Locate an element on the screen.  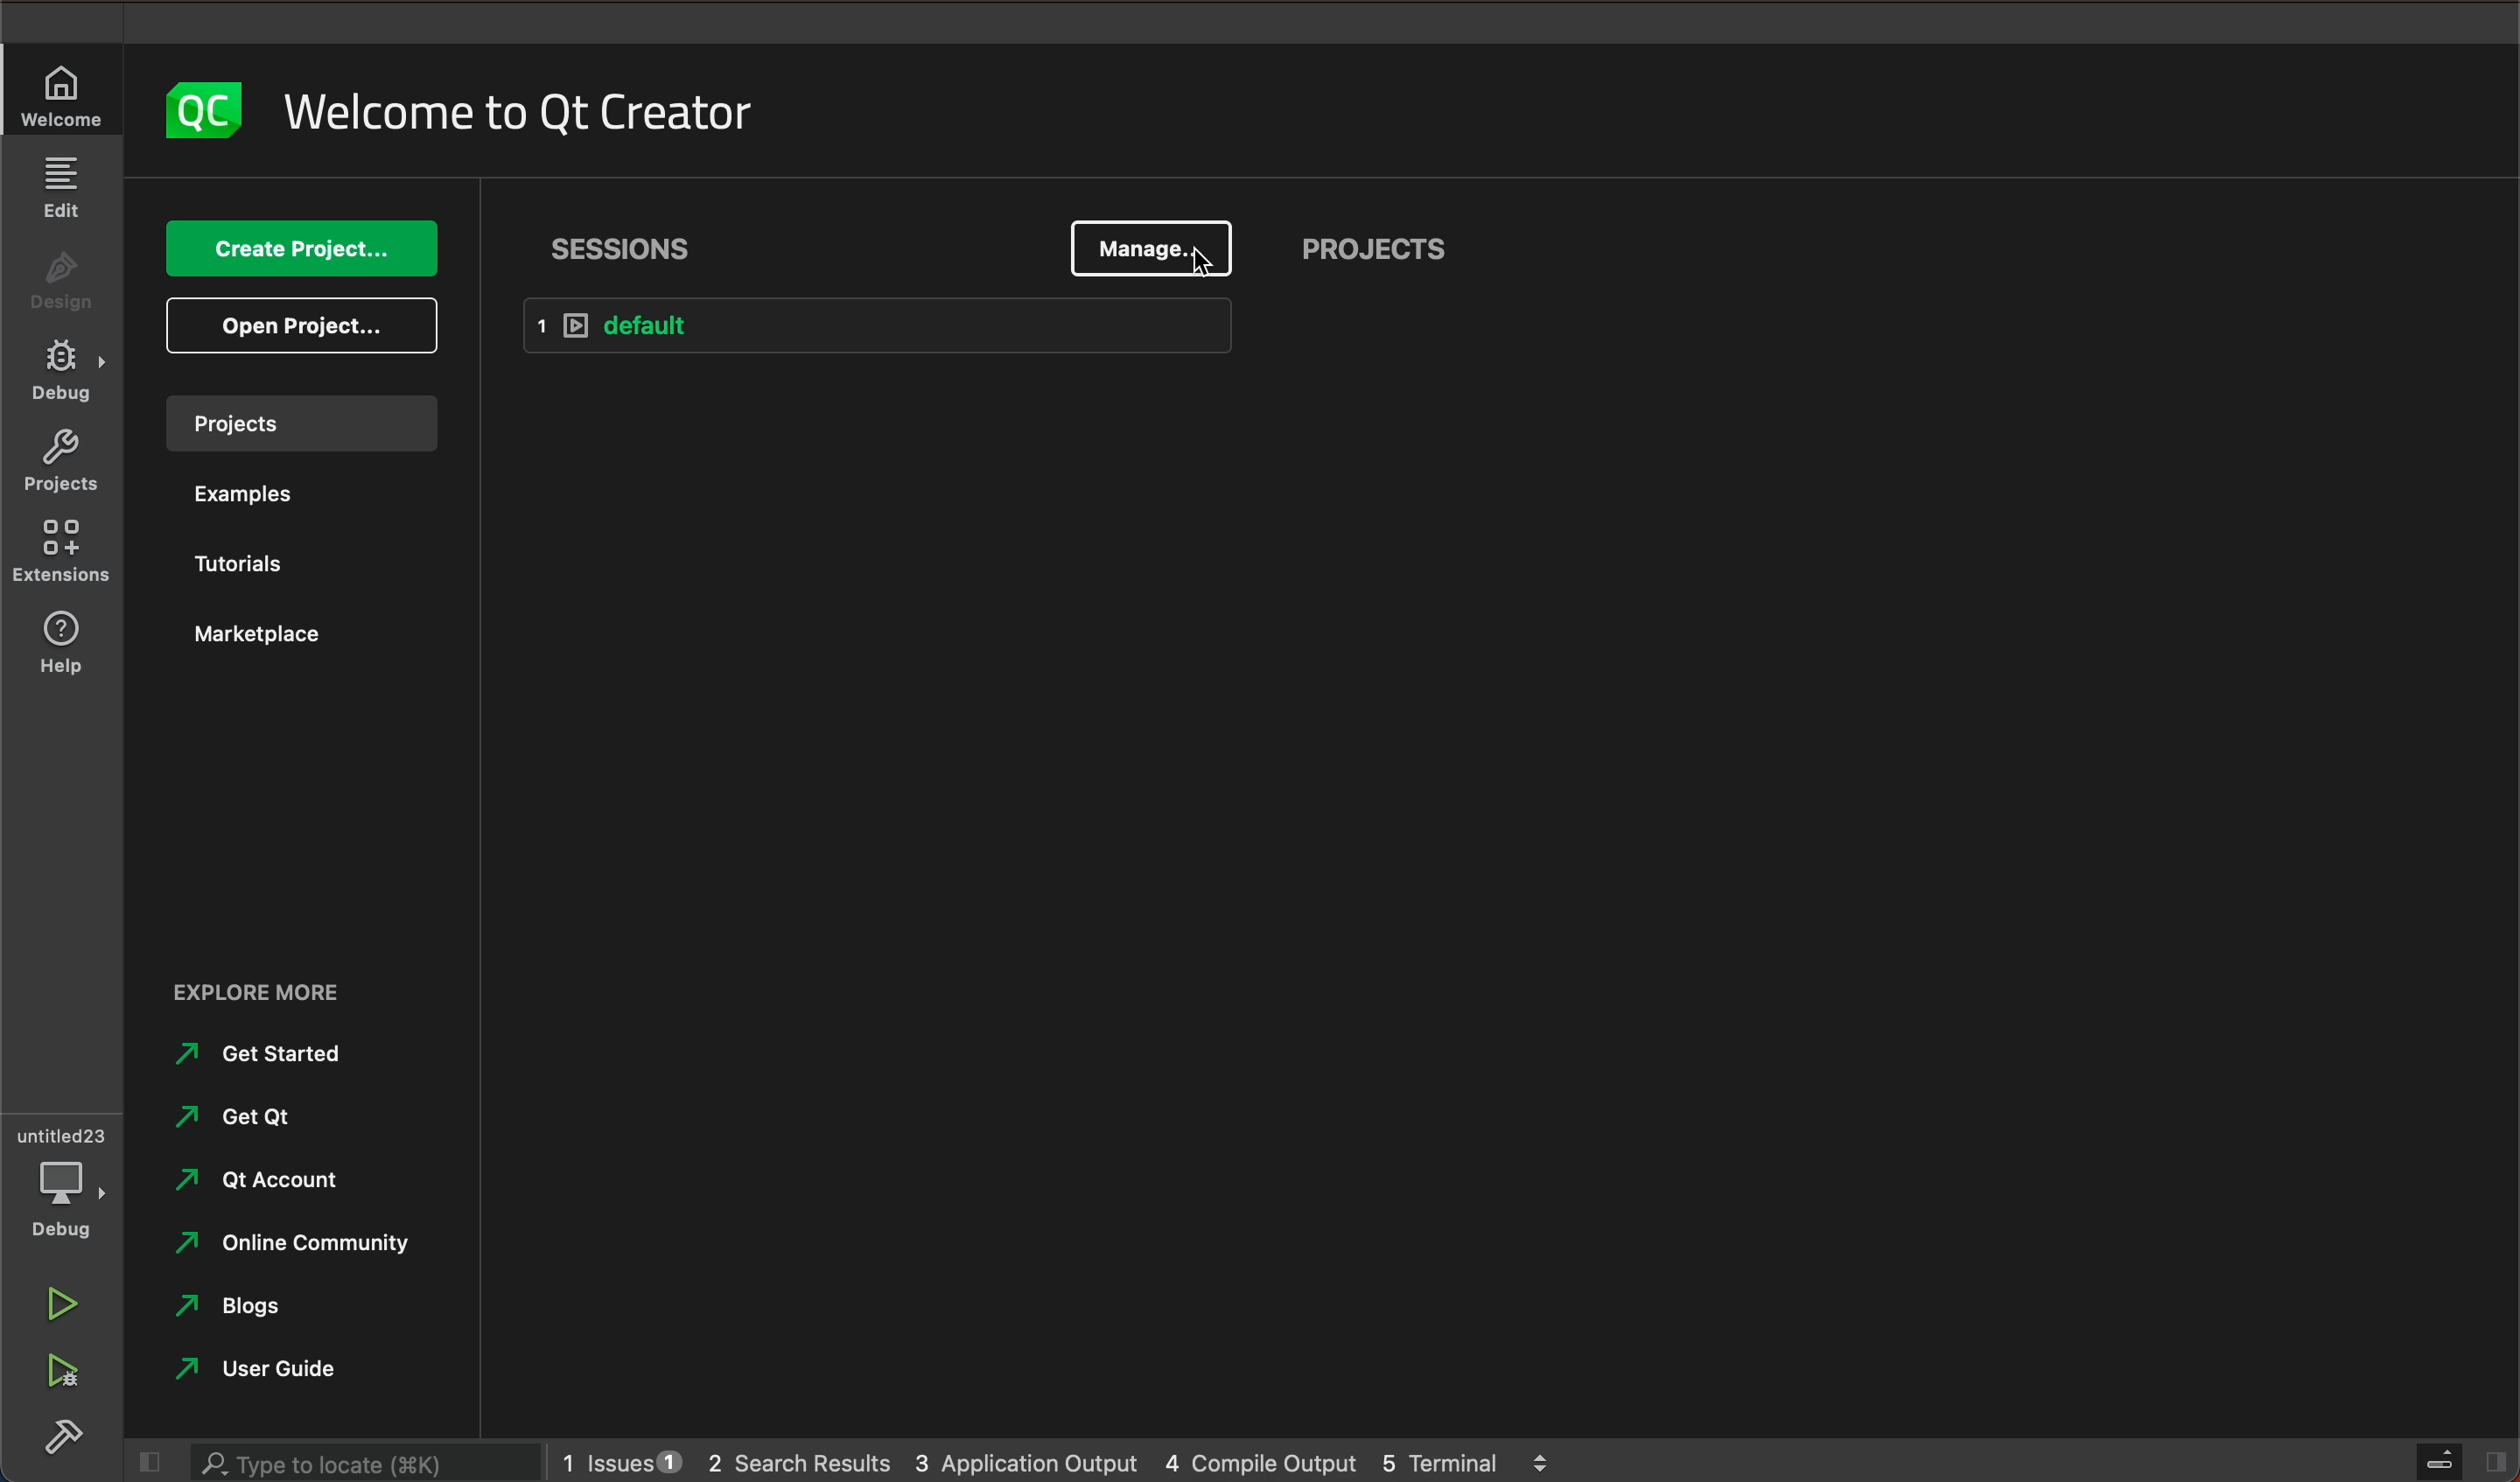
online community is located at coordinates (282, 1243).